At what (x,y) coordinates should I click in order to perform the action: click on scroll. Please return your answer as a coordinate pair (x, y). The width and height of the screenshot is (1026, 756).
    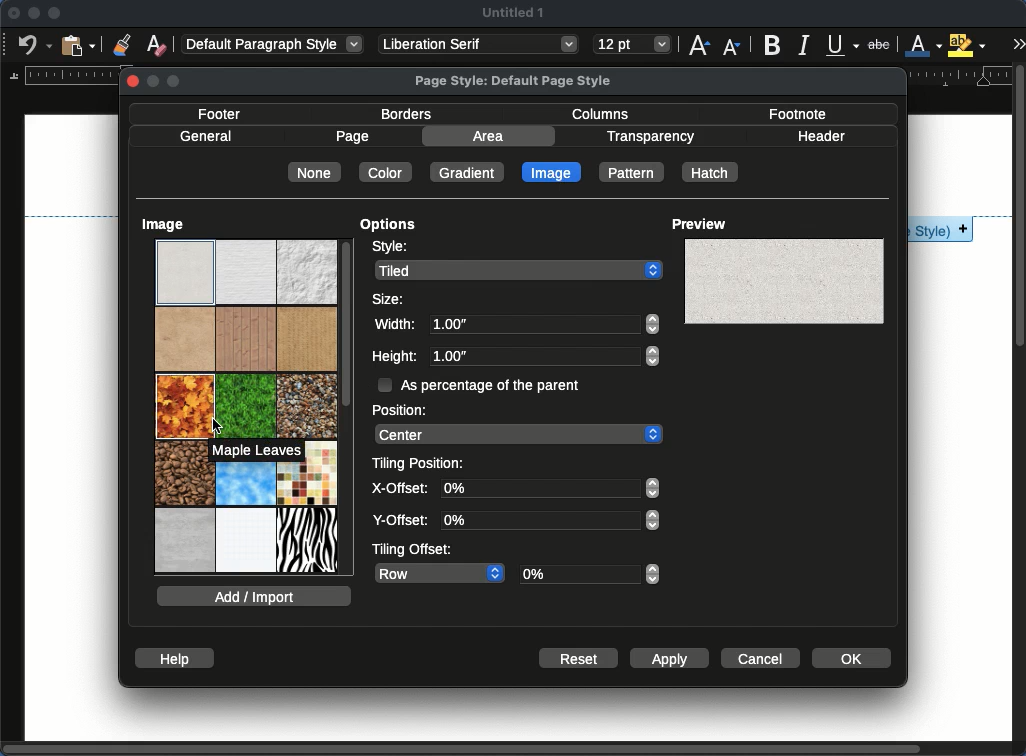
    Looking at the image, I should click on (1021, 410).